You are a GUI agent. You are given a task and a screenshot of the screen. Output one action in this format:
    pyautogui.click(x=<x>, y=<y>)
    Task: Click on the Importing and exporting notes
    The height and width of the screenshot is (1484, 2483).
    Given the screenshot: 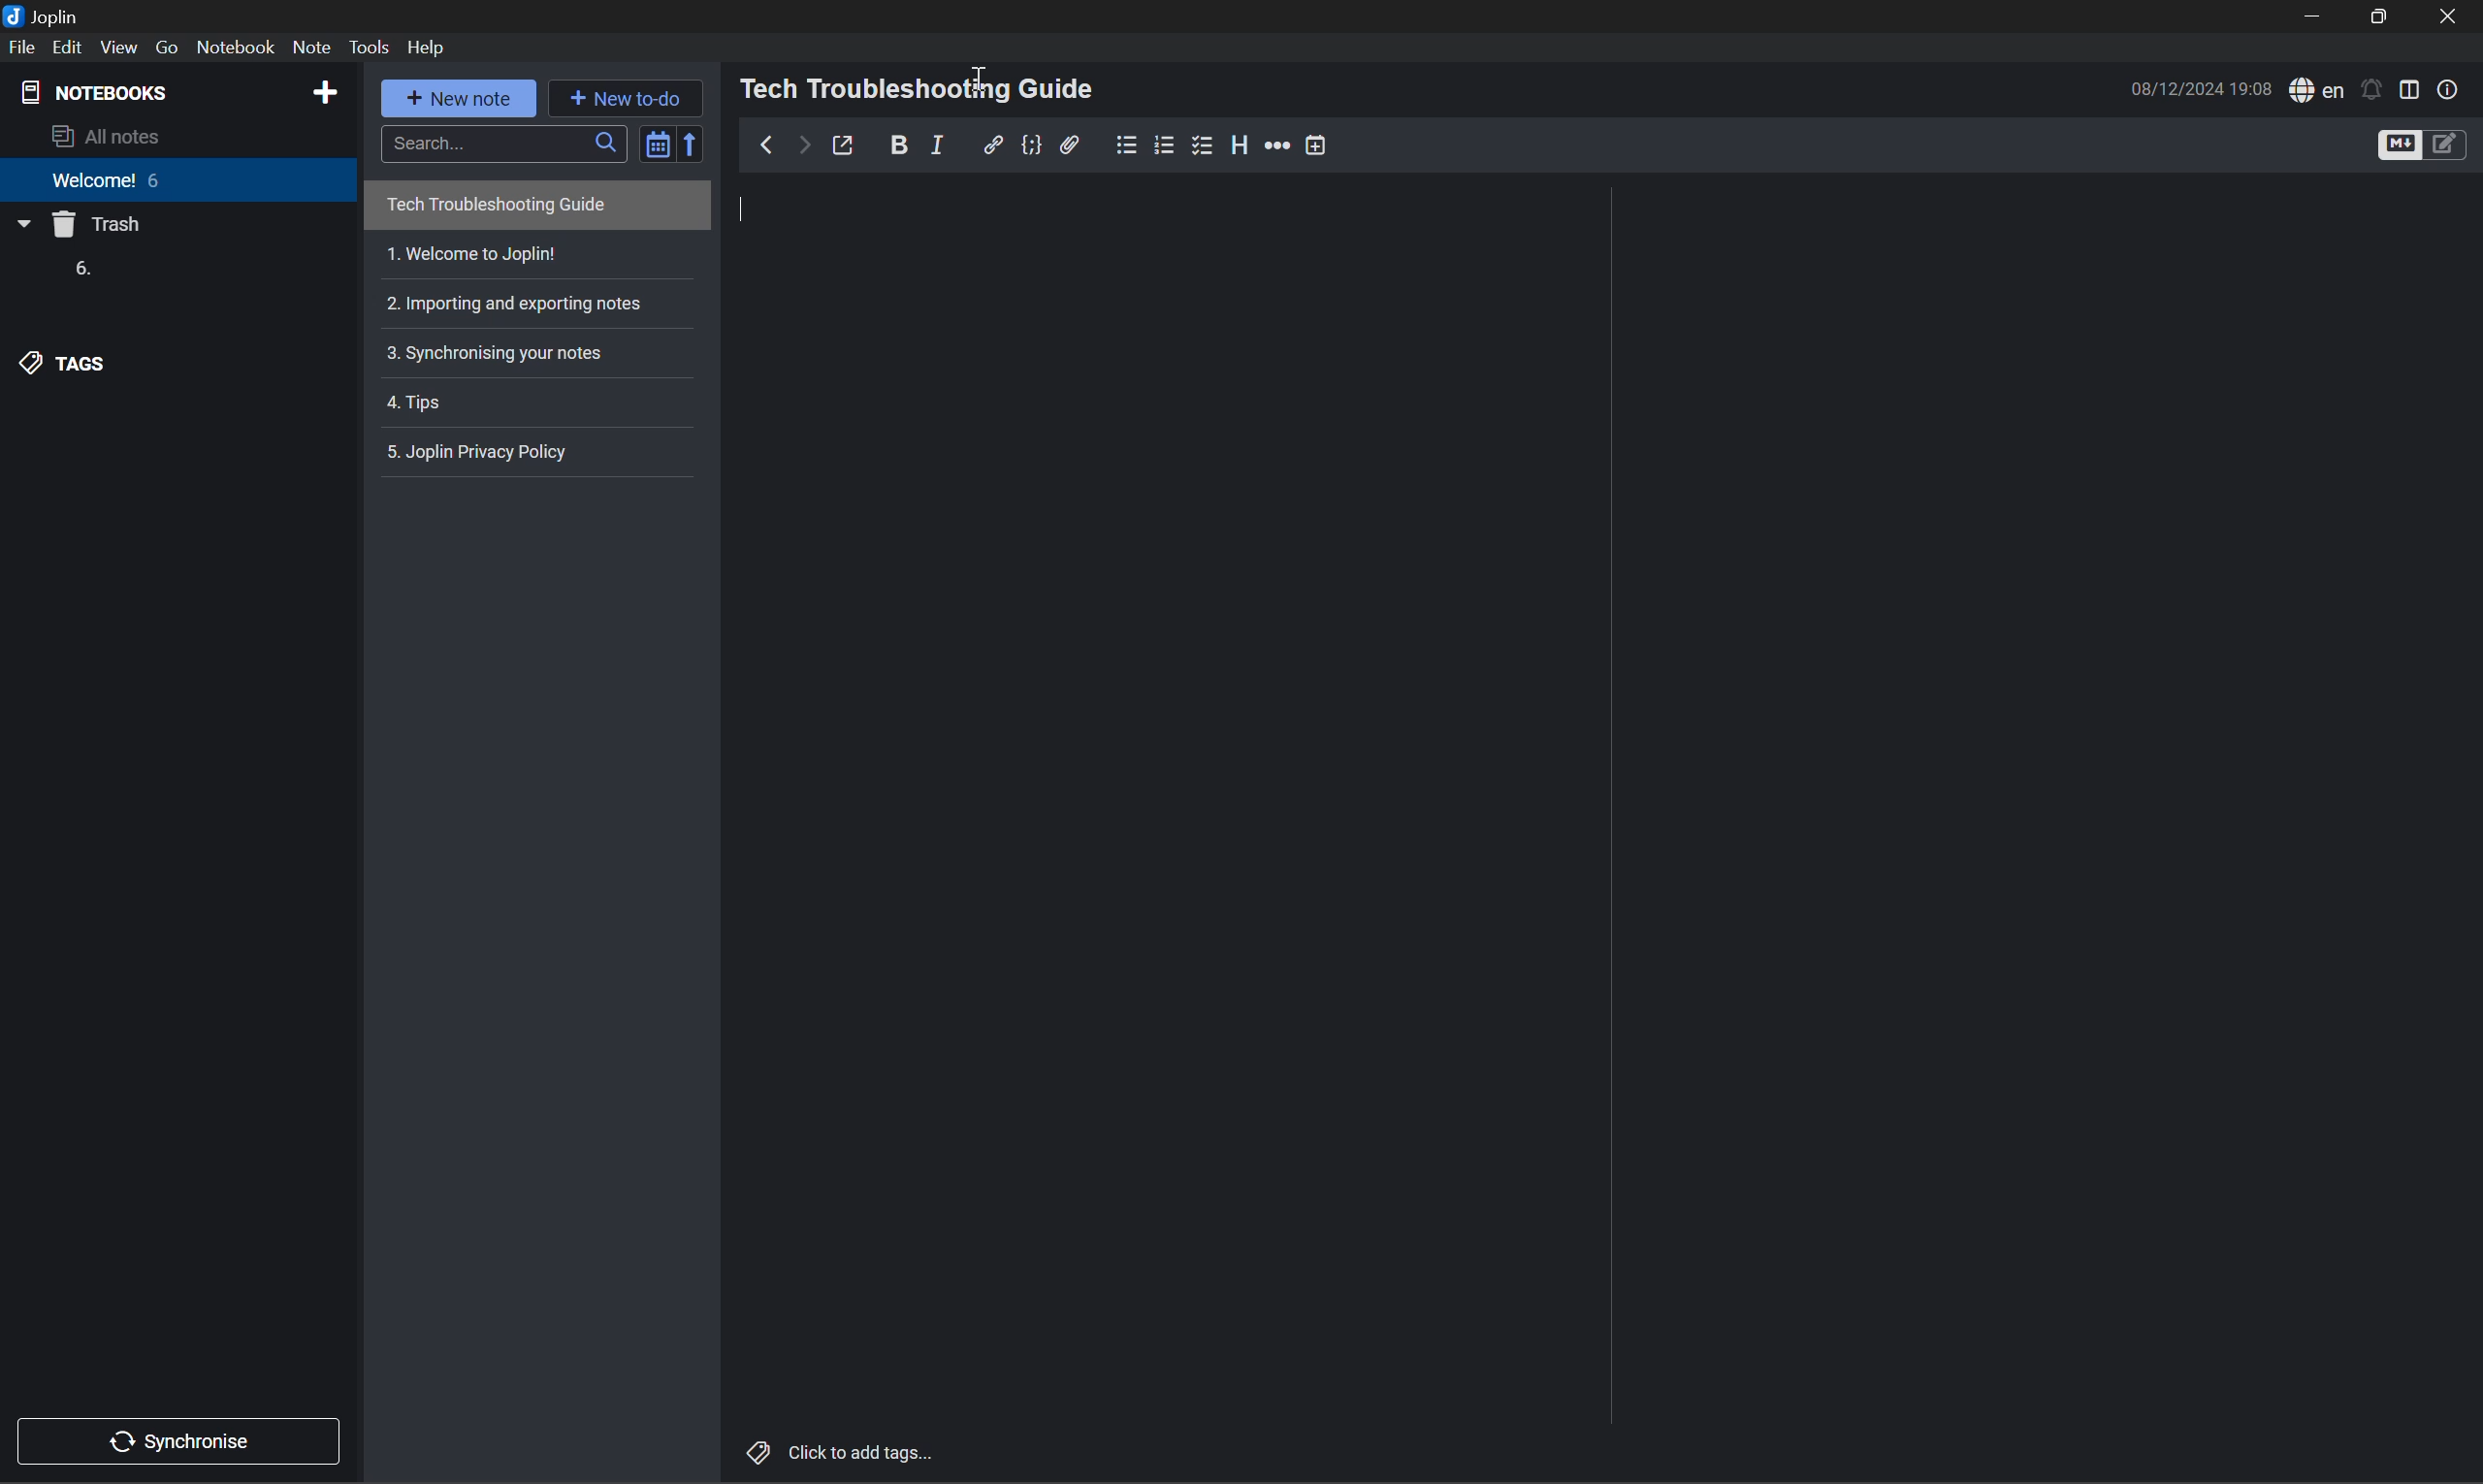 What is the action you would take?
    pyautogui.click(x=522, y=302)
    